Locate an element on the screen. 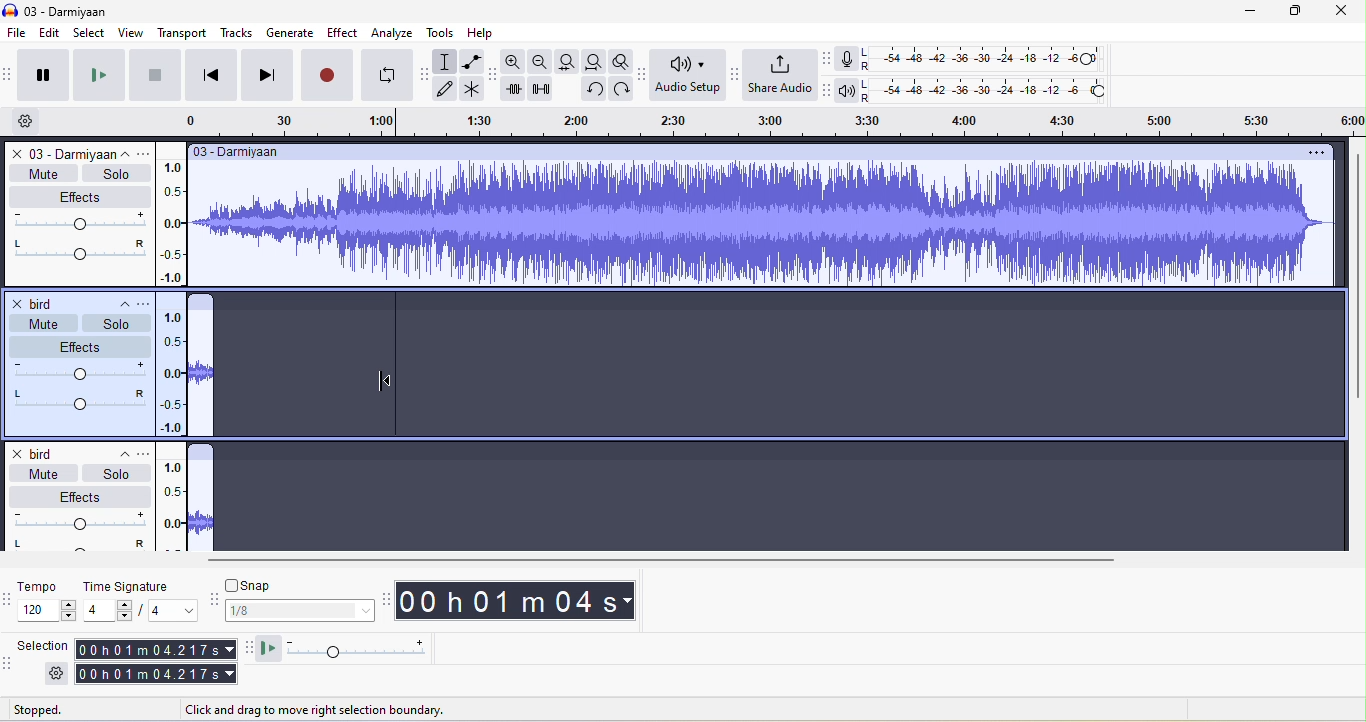 Image resolution: width=1366 pixels, height=722 pixels. share audio is located at coordinates (783, 75).